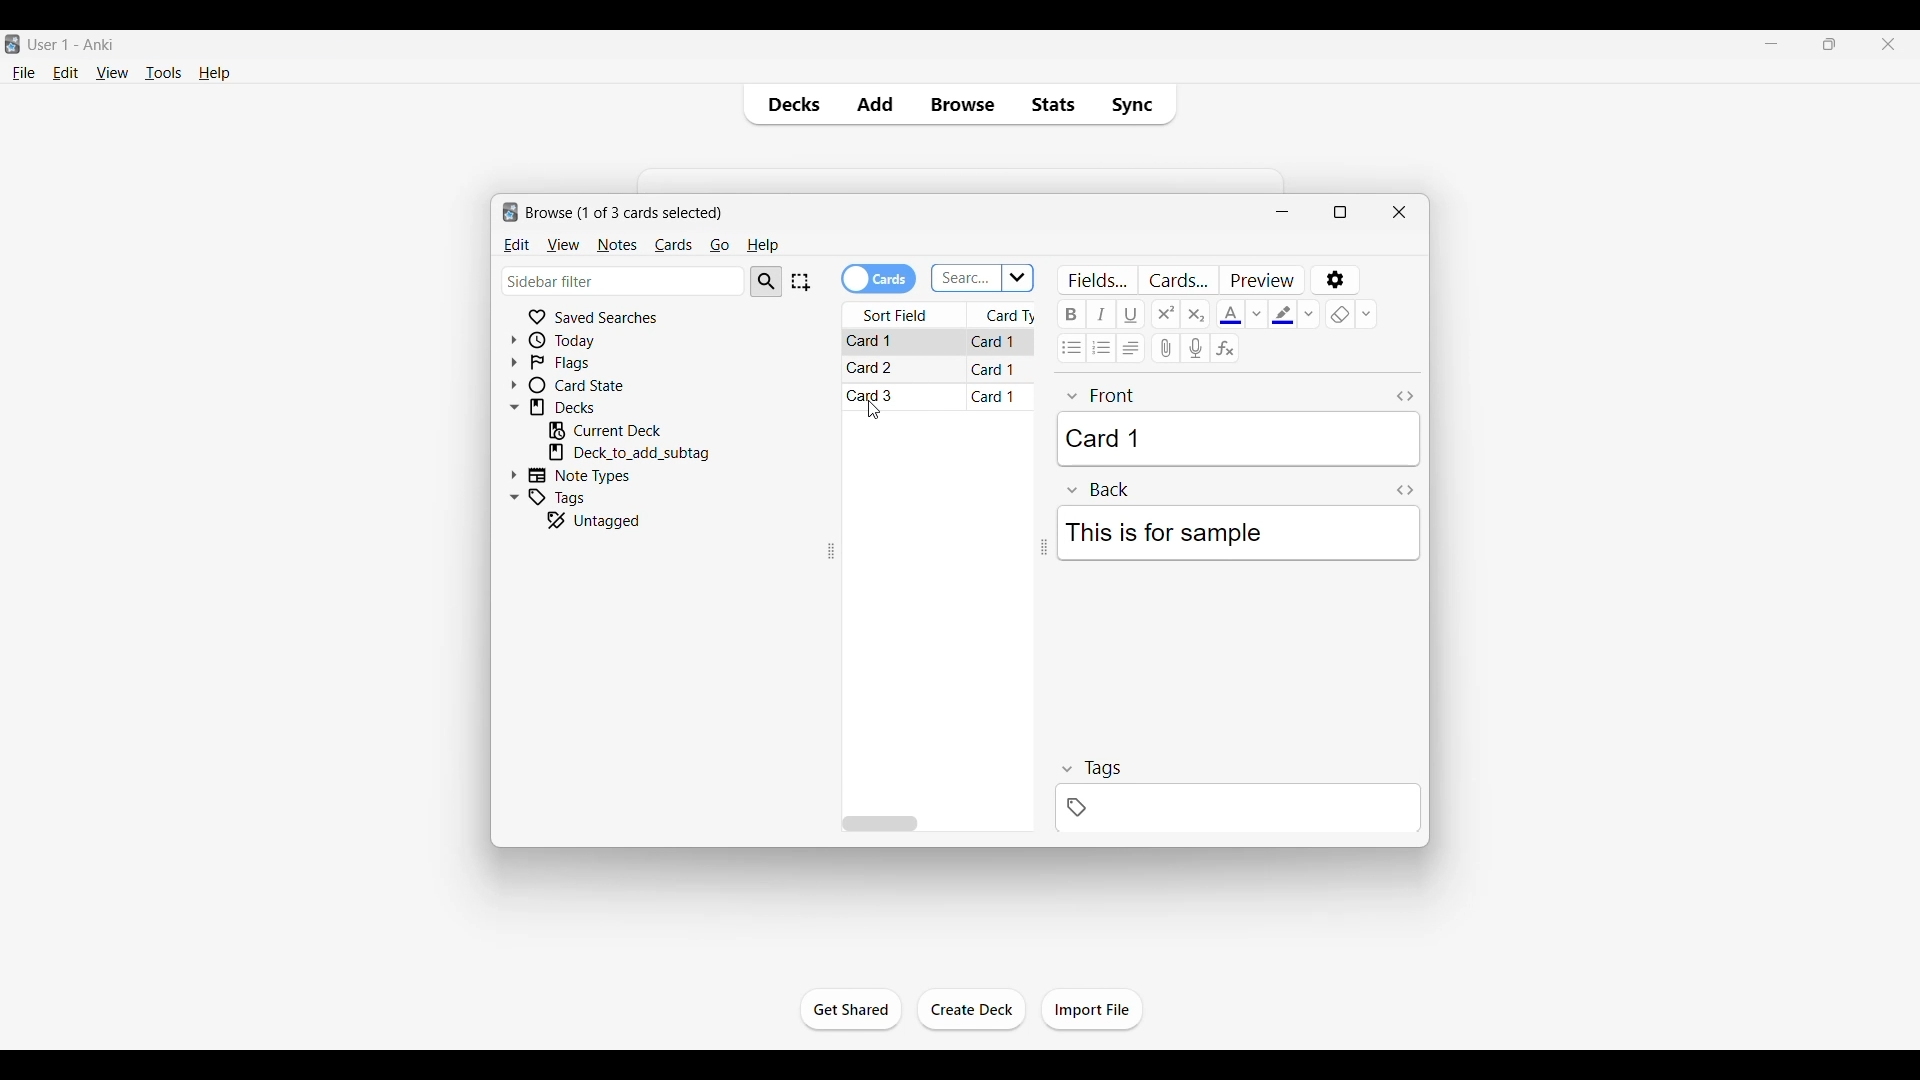  I want to click on Text highlight color options, so click(1309, 314).